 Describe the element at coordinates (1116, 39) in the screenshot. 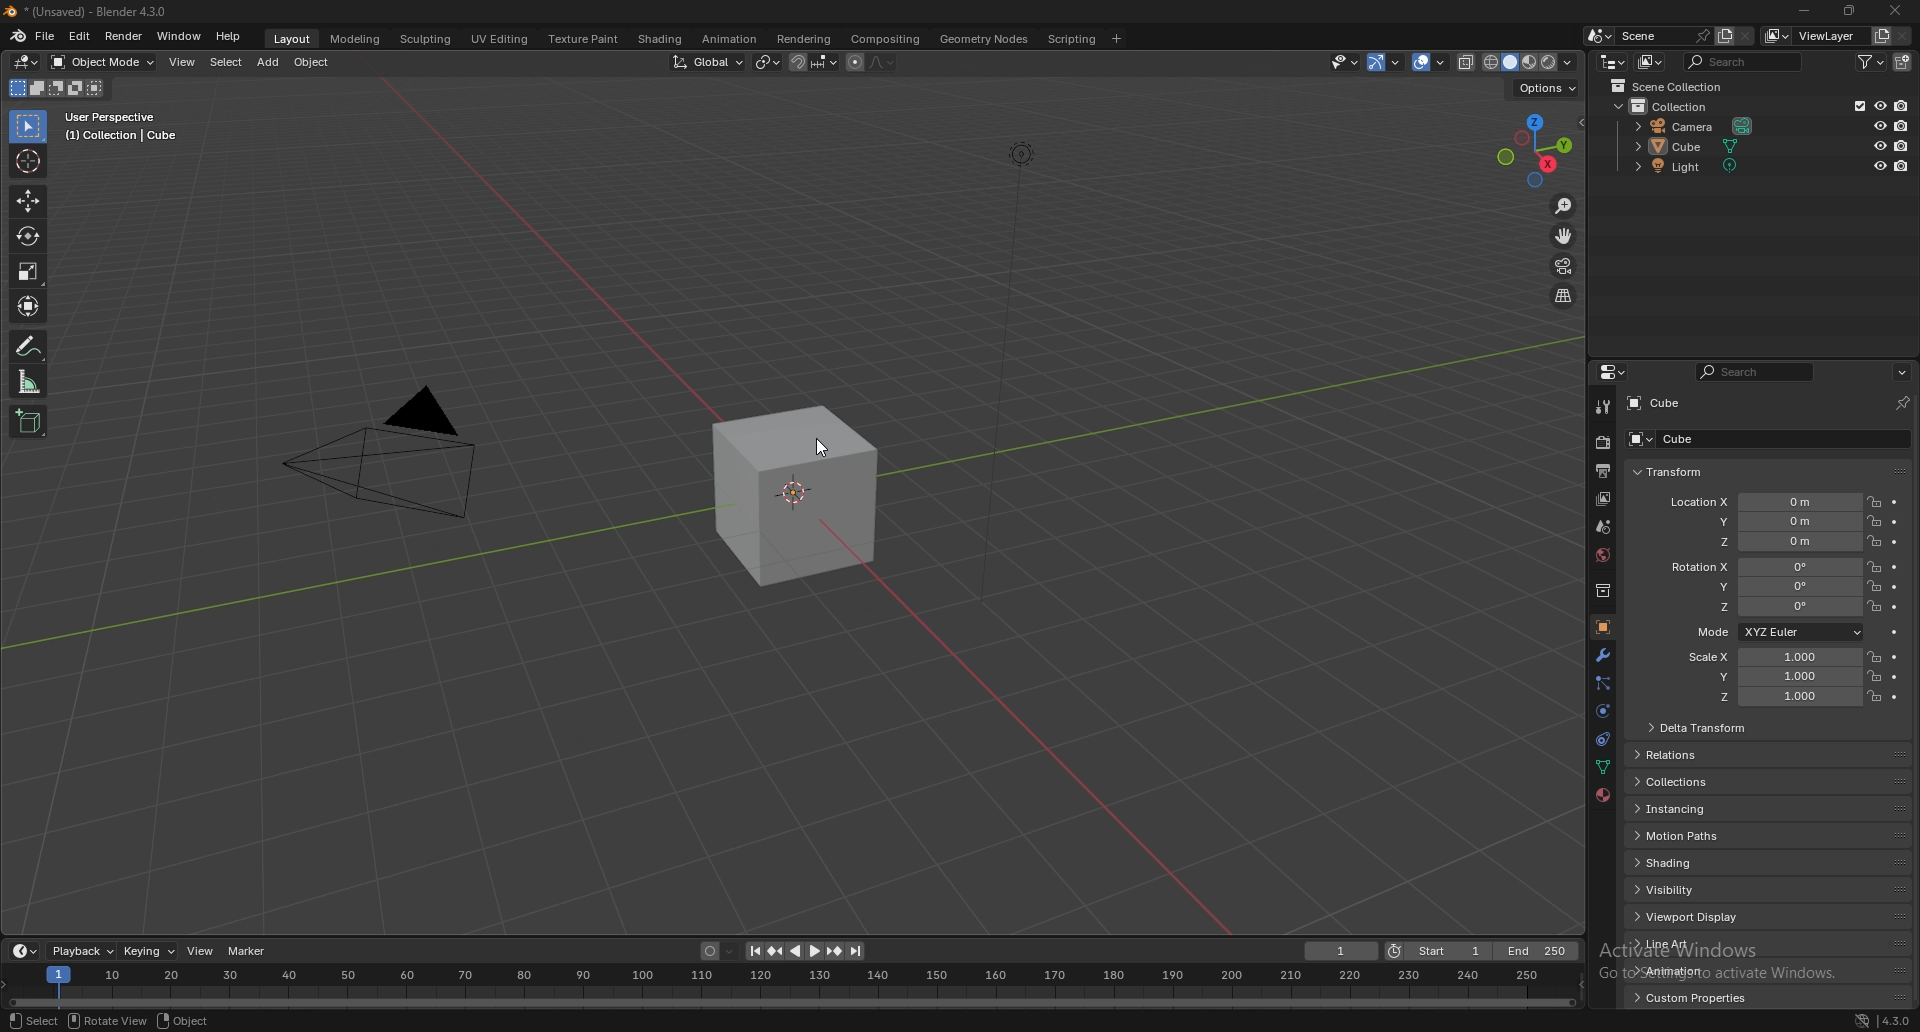

I see `add workspace` at that location.